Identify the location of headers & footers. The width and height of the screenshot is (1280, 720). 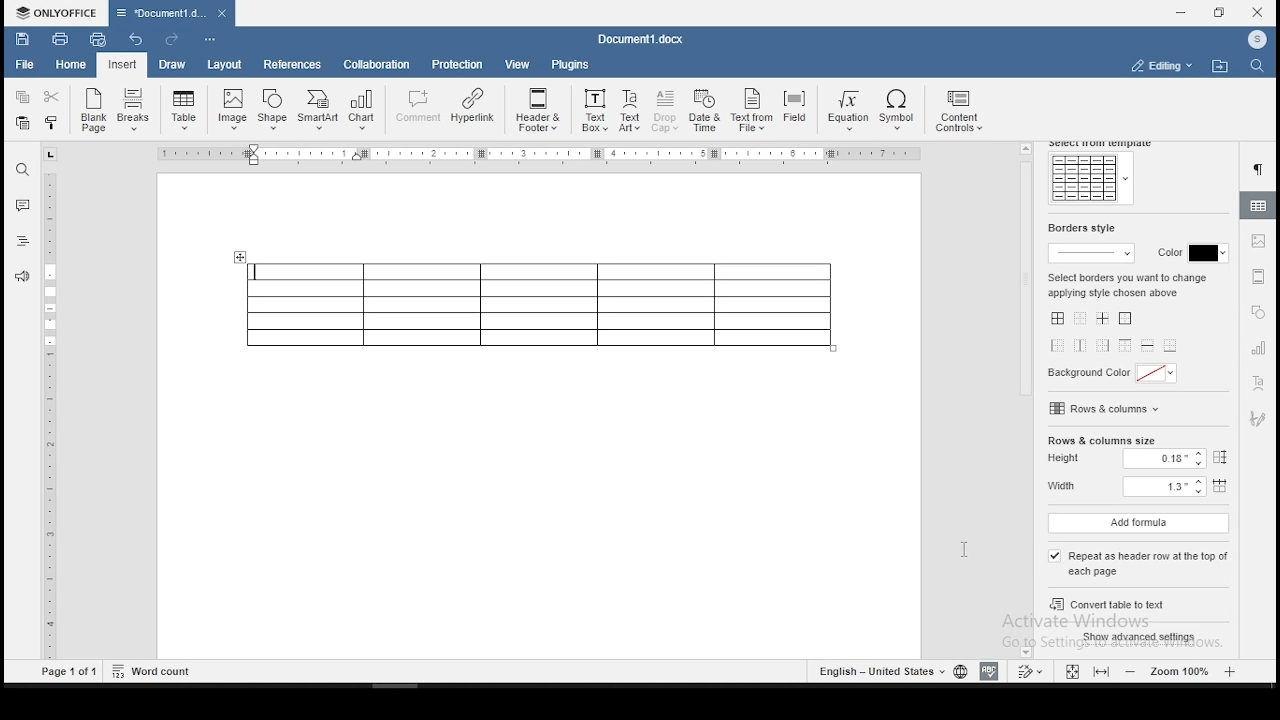
(1258, 276).